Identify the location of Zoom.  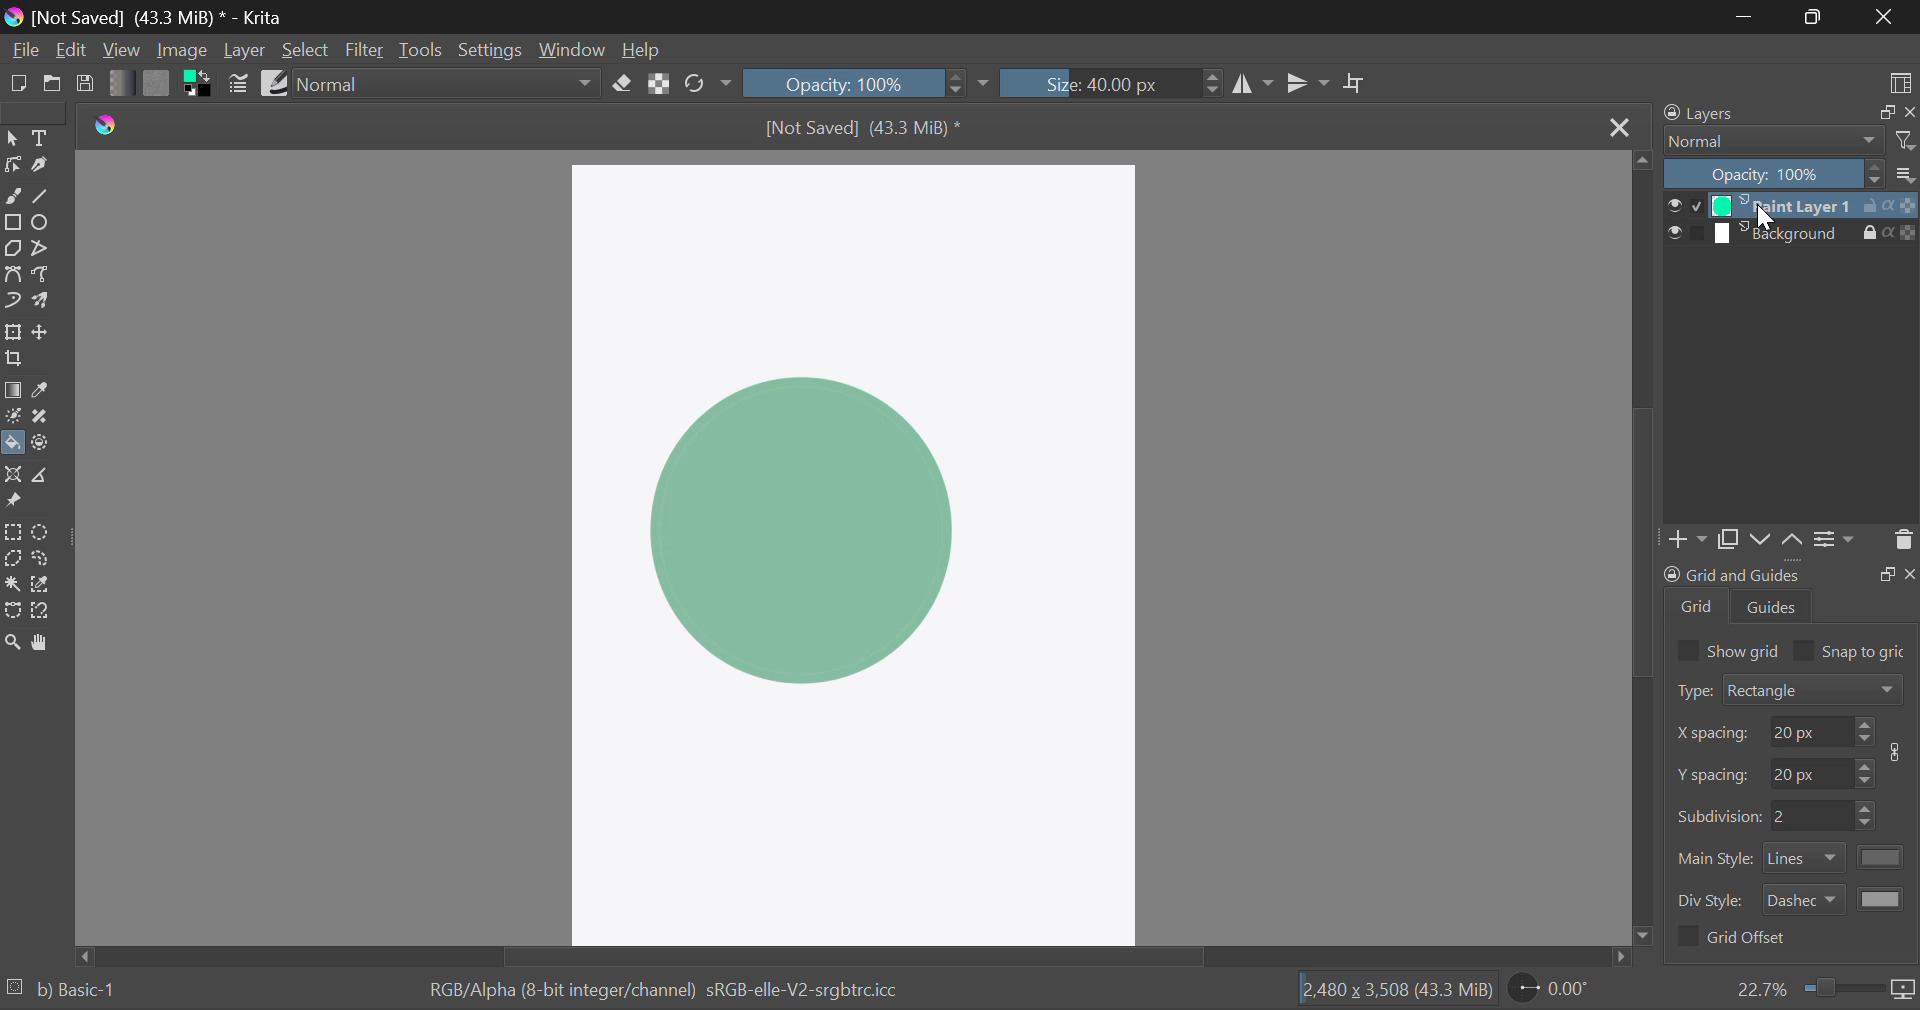
(1825, 989).